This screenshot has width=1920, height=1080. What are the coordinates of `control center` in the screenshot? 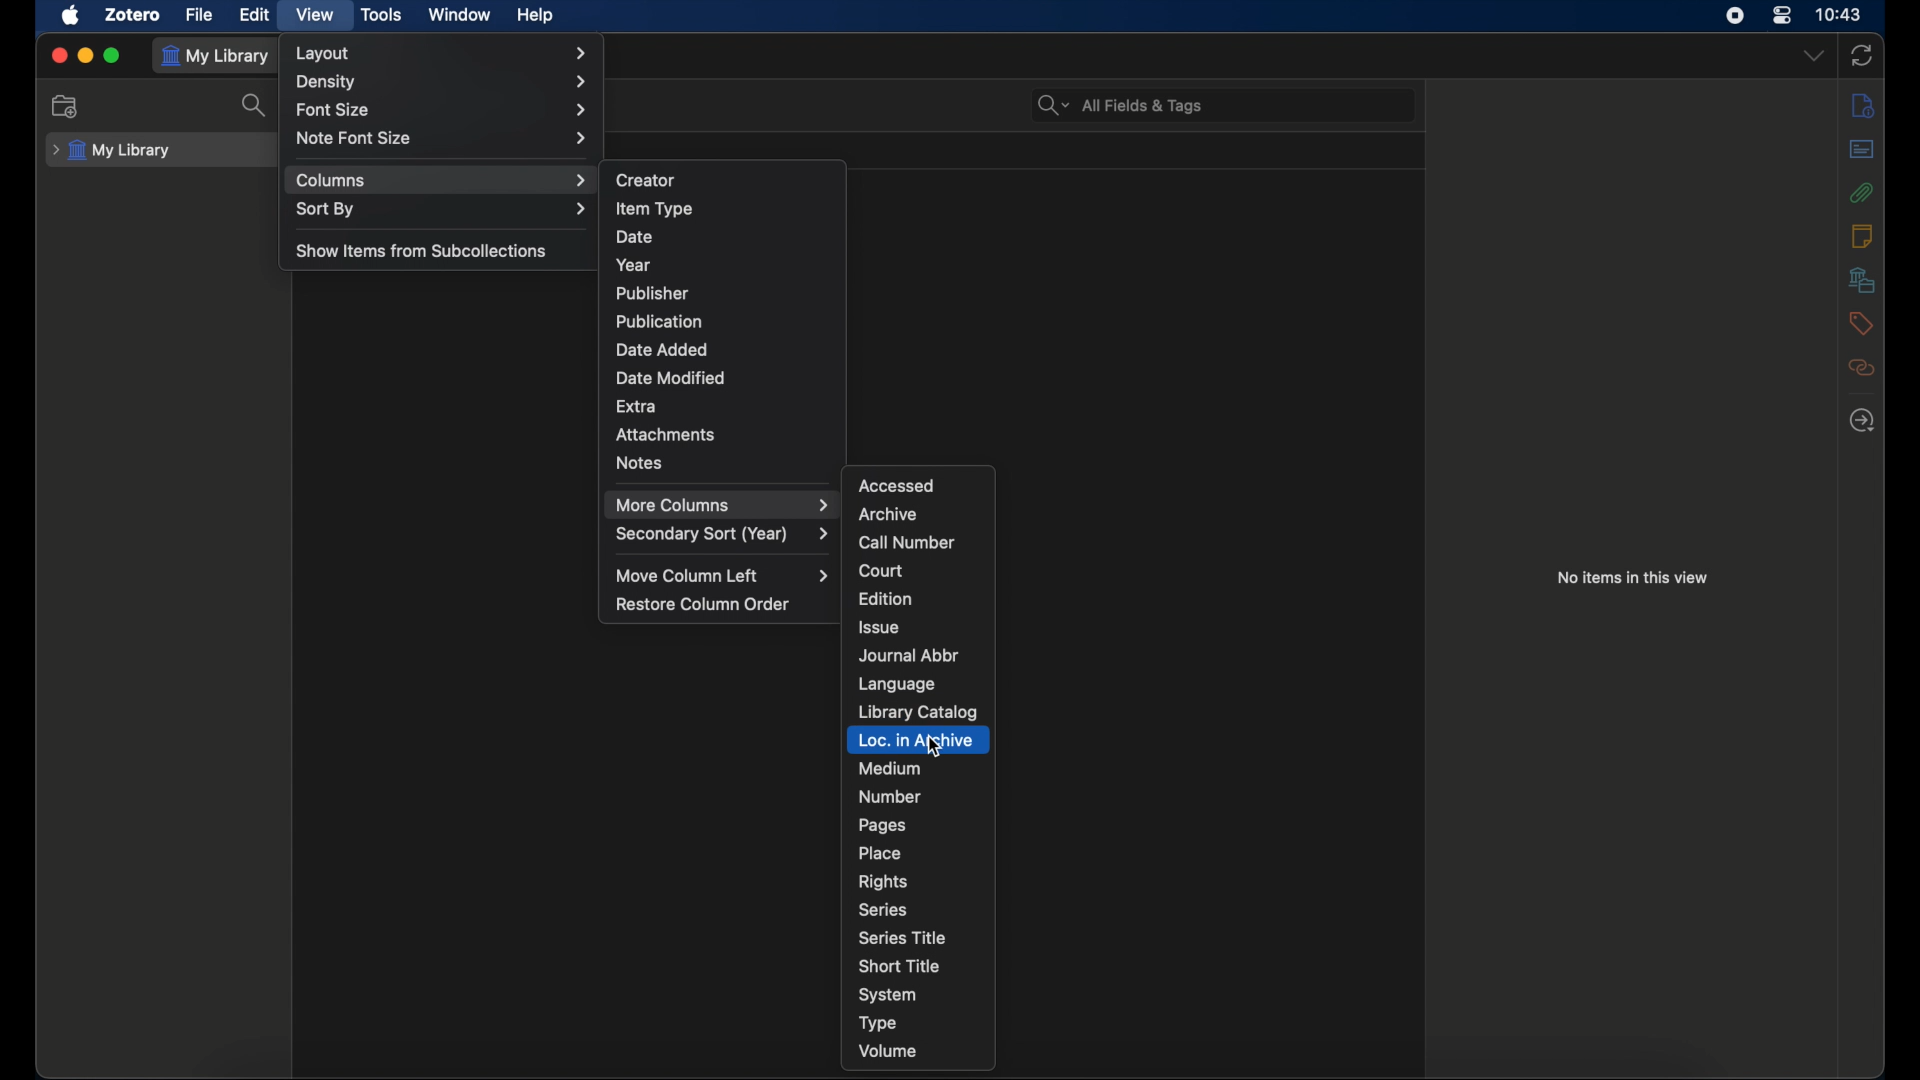 It's located at (1781, 16).